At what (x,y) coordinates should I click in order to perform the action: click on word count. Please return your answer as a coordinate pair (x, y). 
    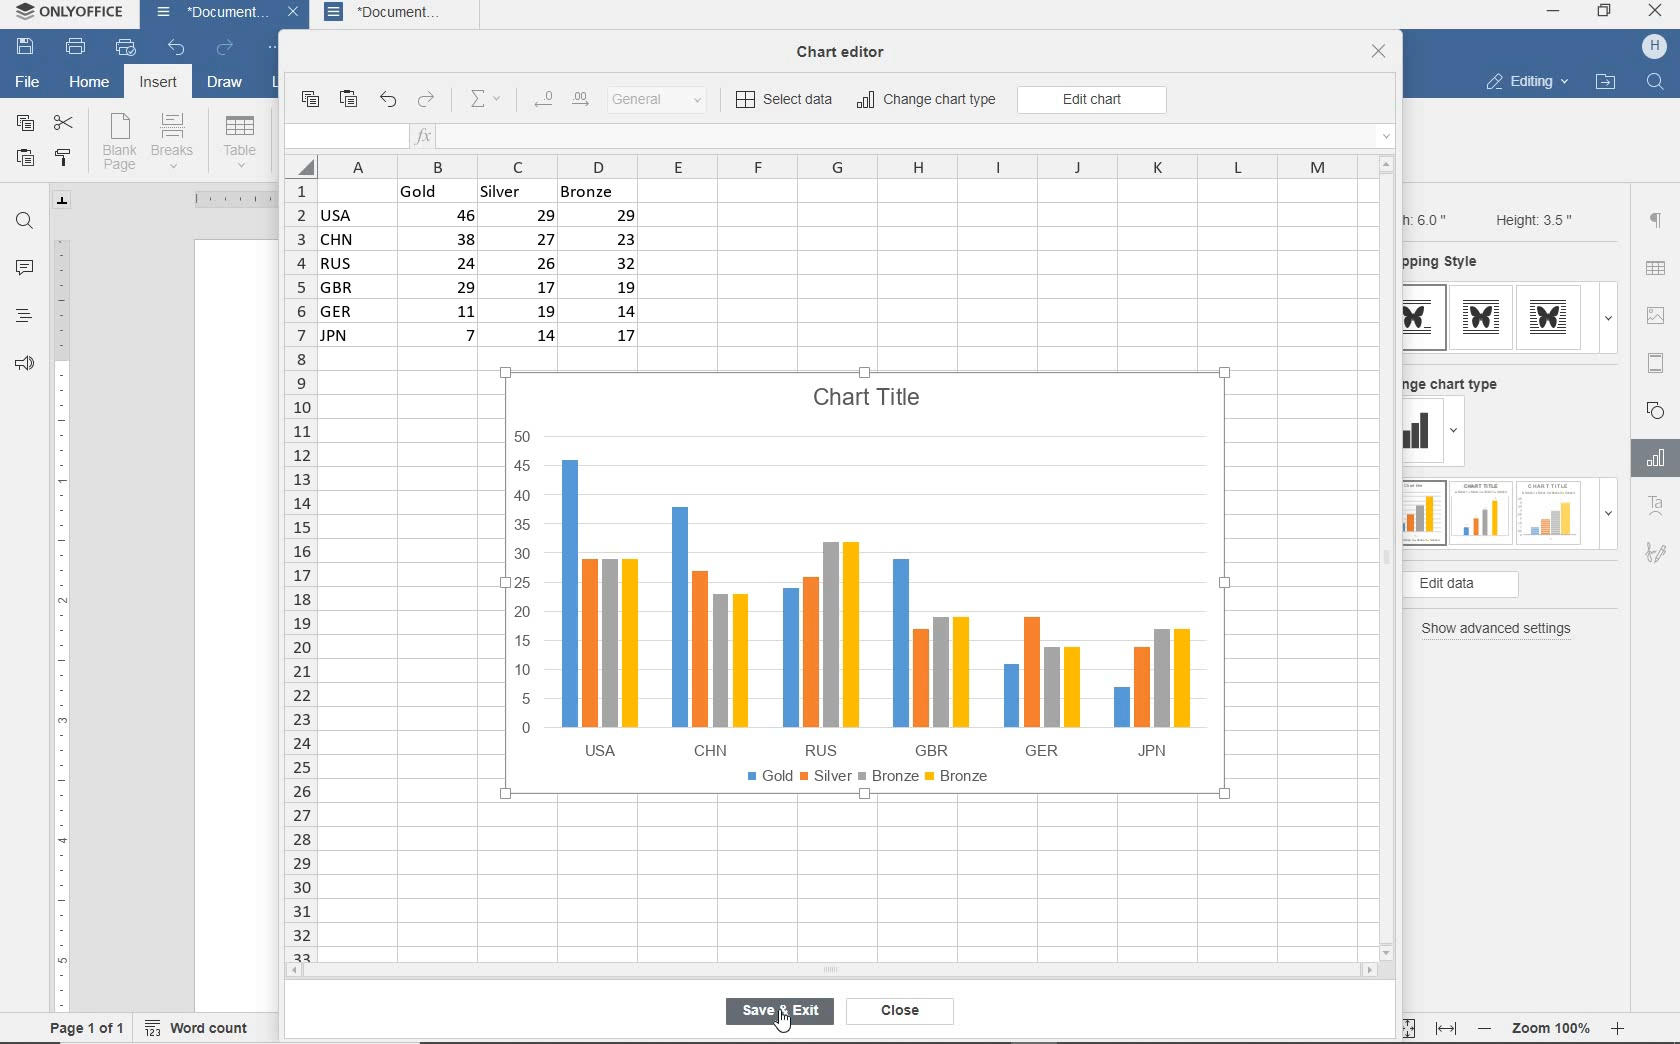
    Looking at the image, I should click on (203, 1025).